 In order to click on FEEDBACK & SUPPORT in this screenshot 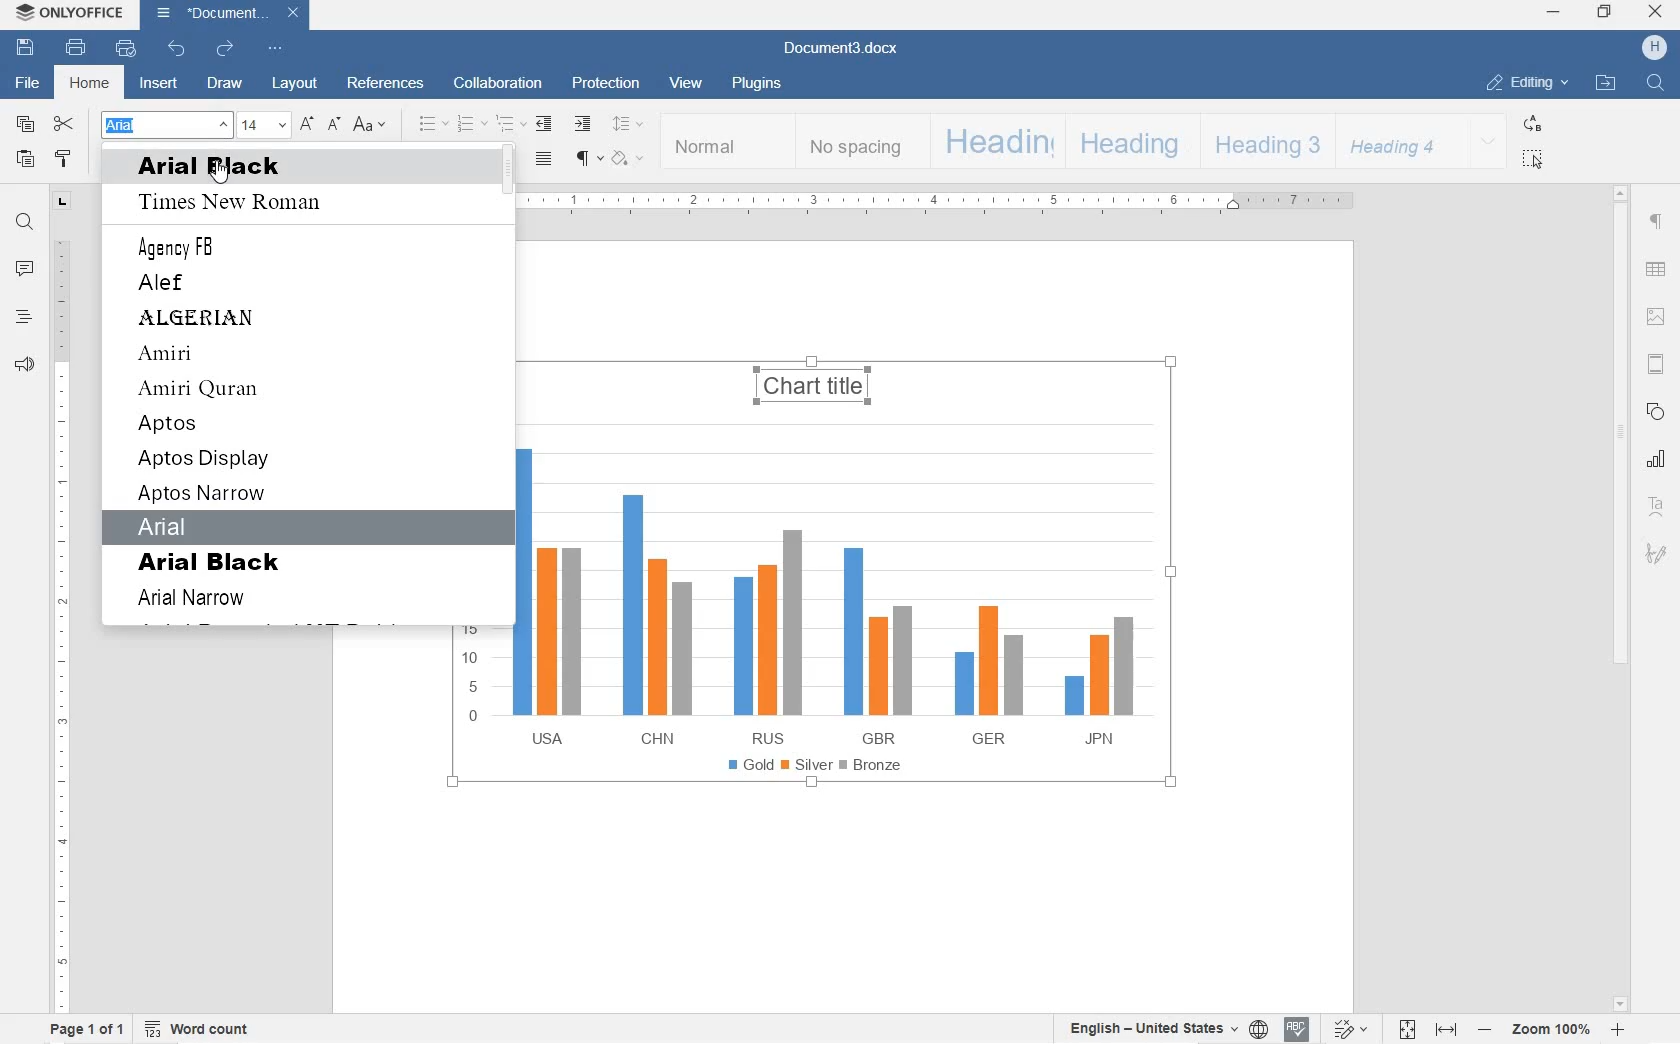, I will do `click(25, 365)`.